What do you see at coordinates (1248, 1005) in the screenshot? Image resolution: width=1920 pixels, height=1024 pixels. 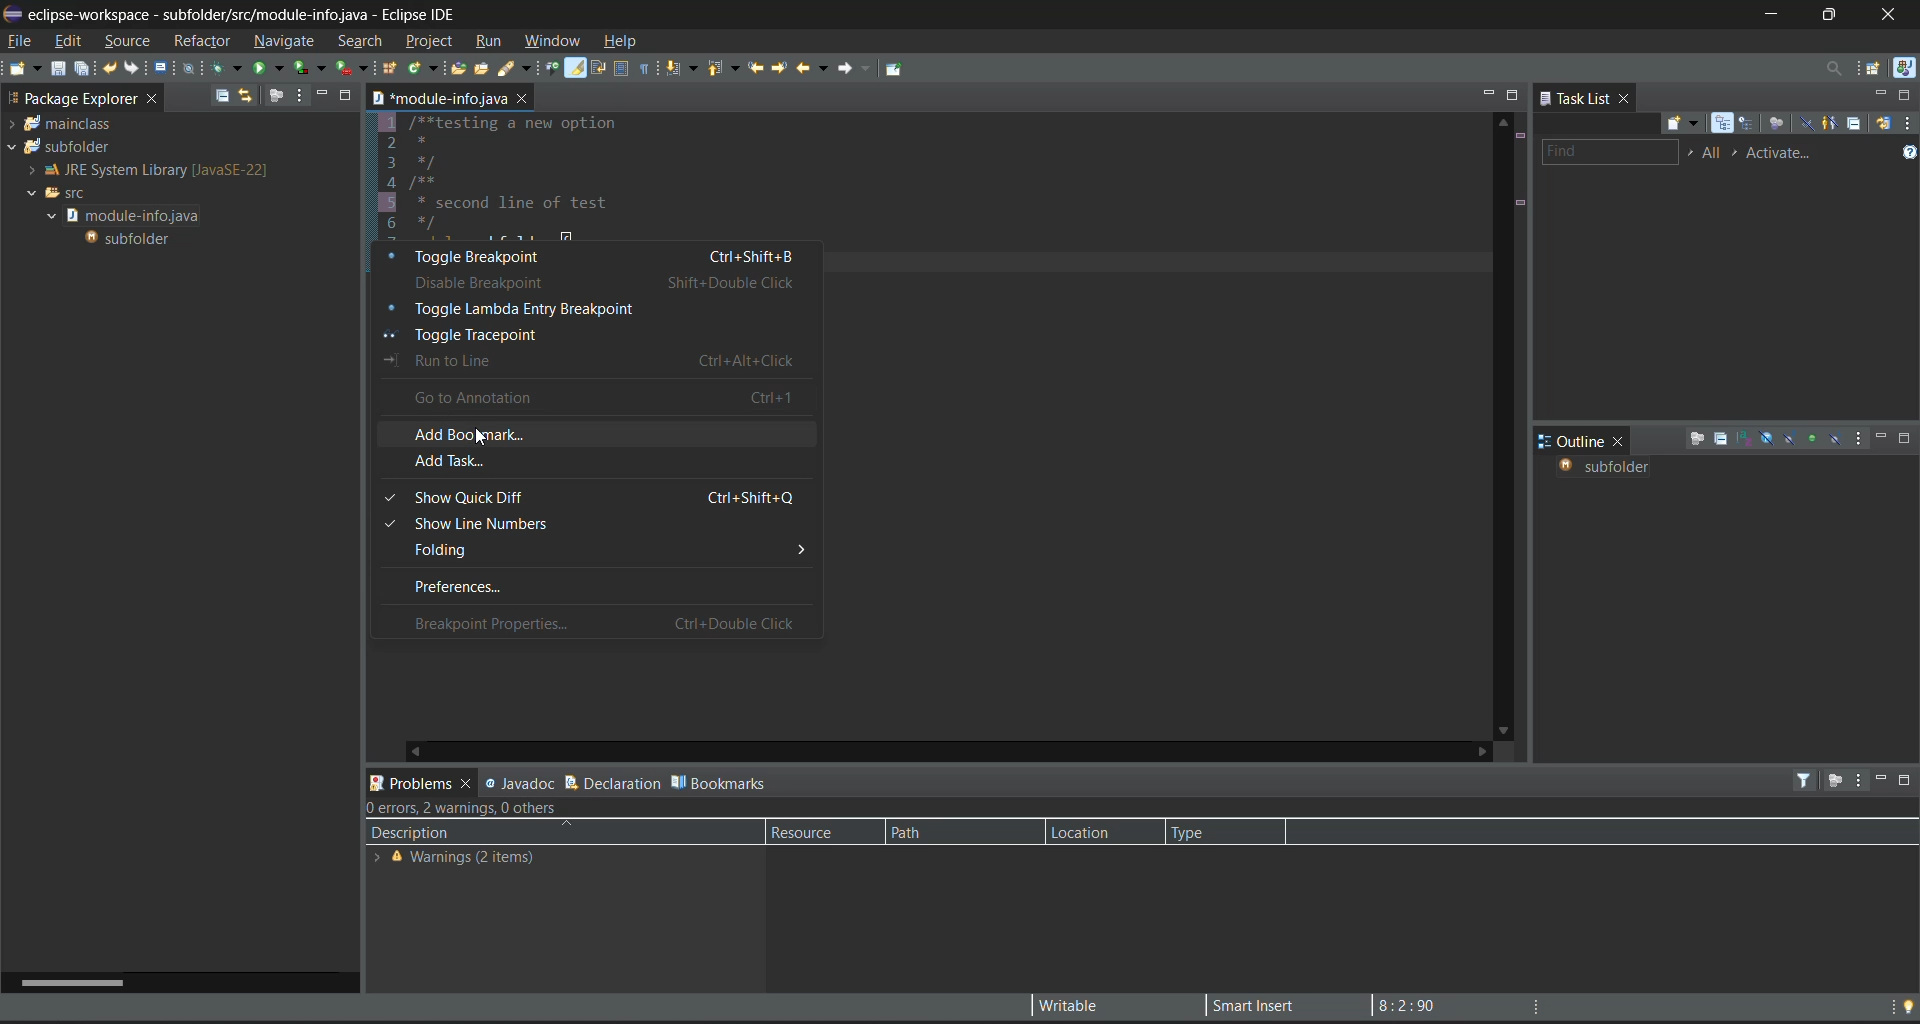 I see `smart insert` at bounding box center [1248, 1005].